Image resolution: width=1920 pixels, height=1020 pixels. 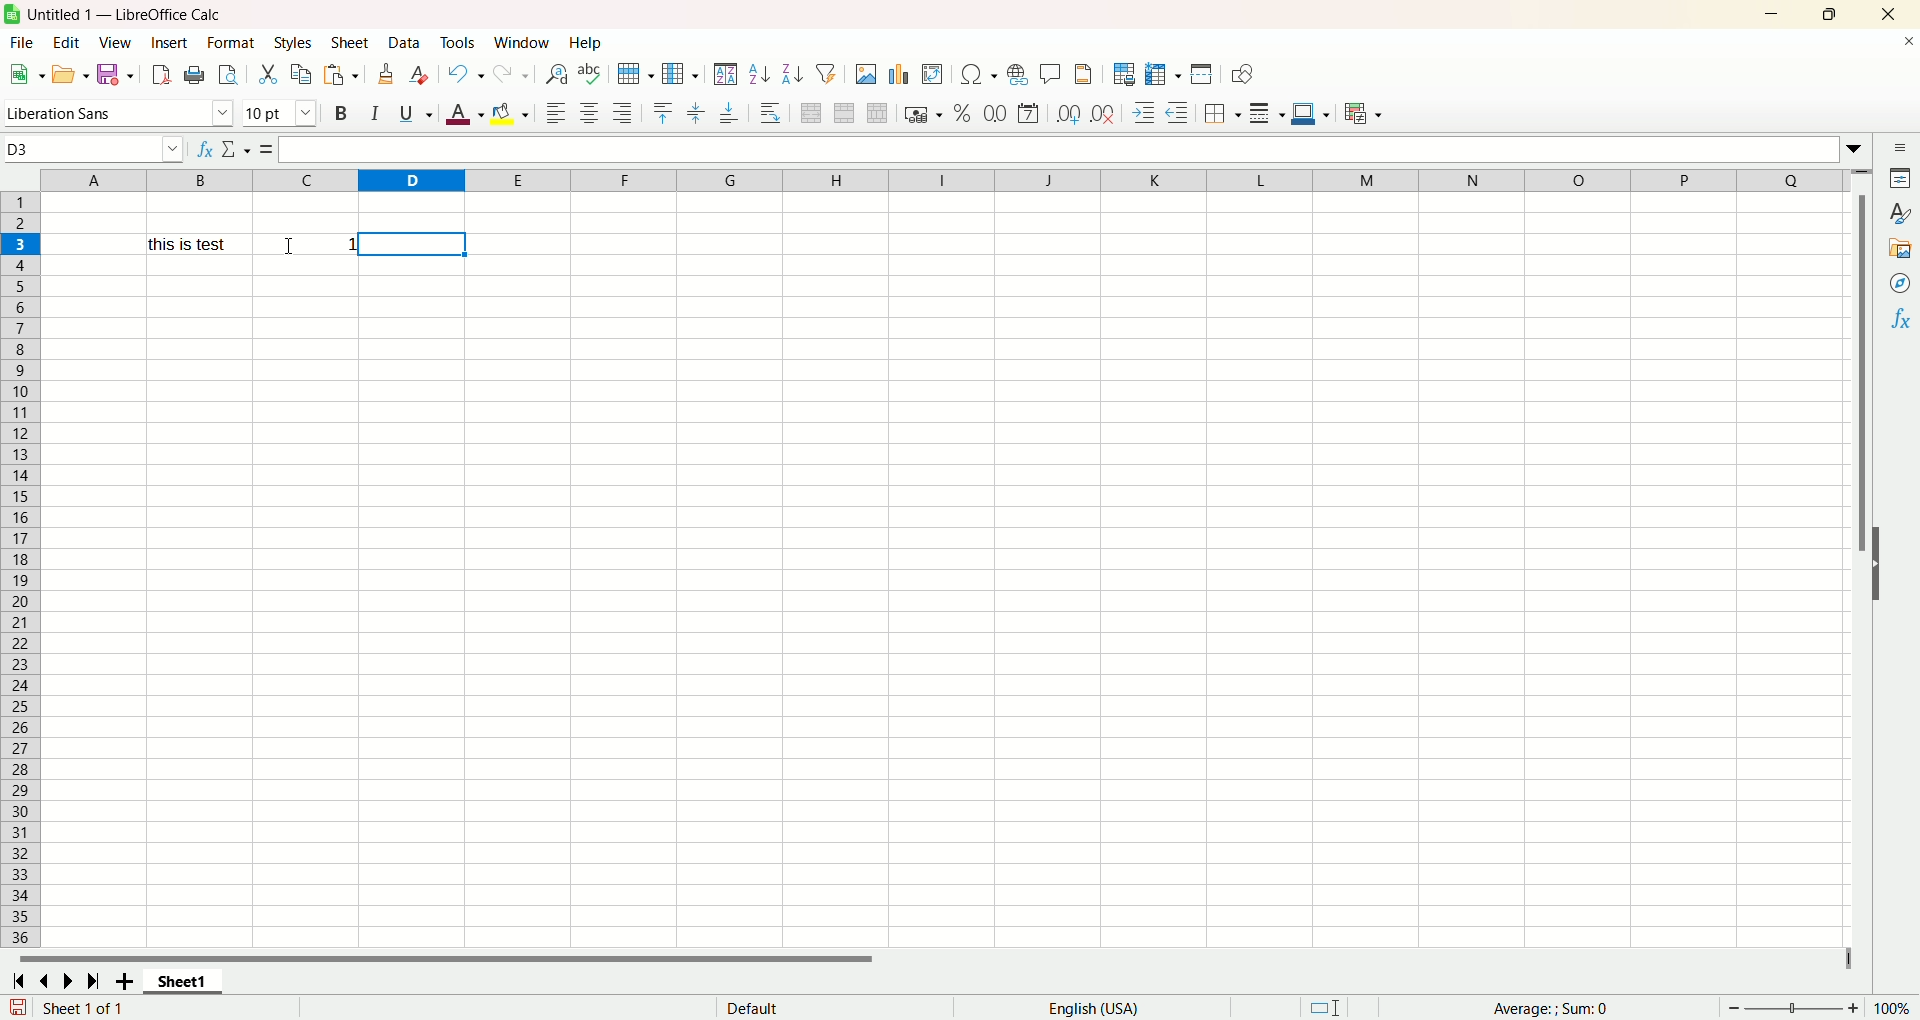 What do you see at coordinates (17, 1007) in the screenshot?
I see `save` at bounding box center [17, 1007].